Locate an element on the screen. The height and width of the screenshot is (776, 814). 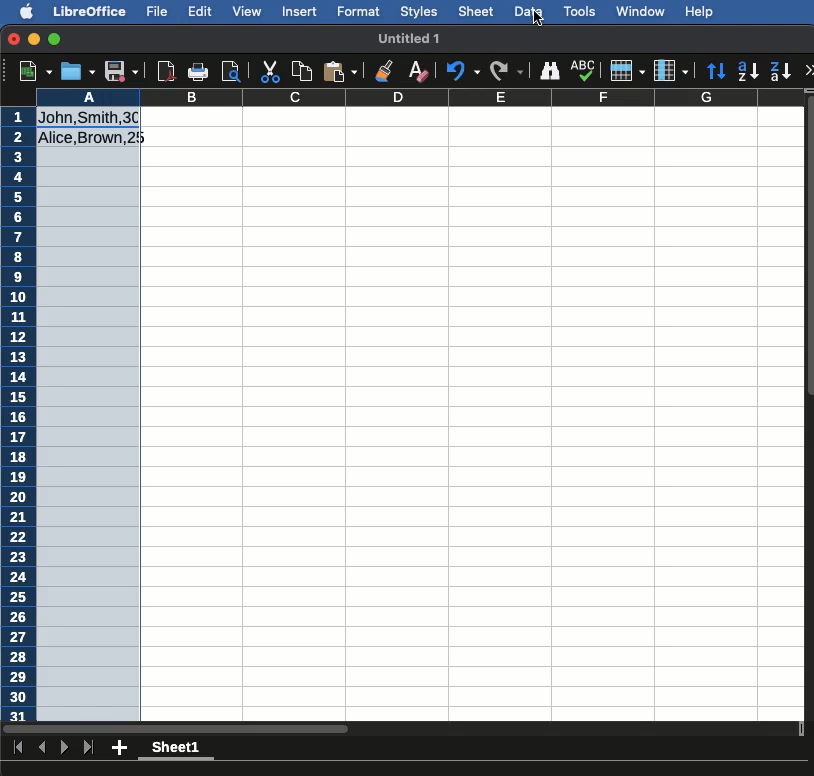
Insert is located at coordinates (301, 14).